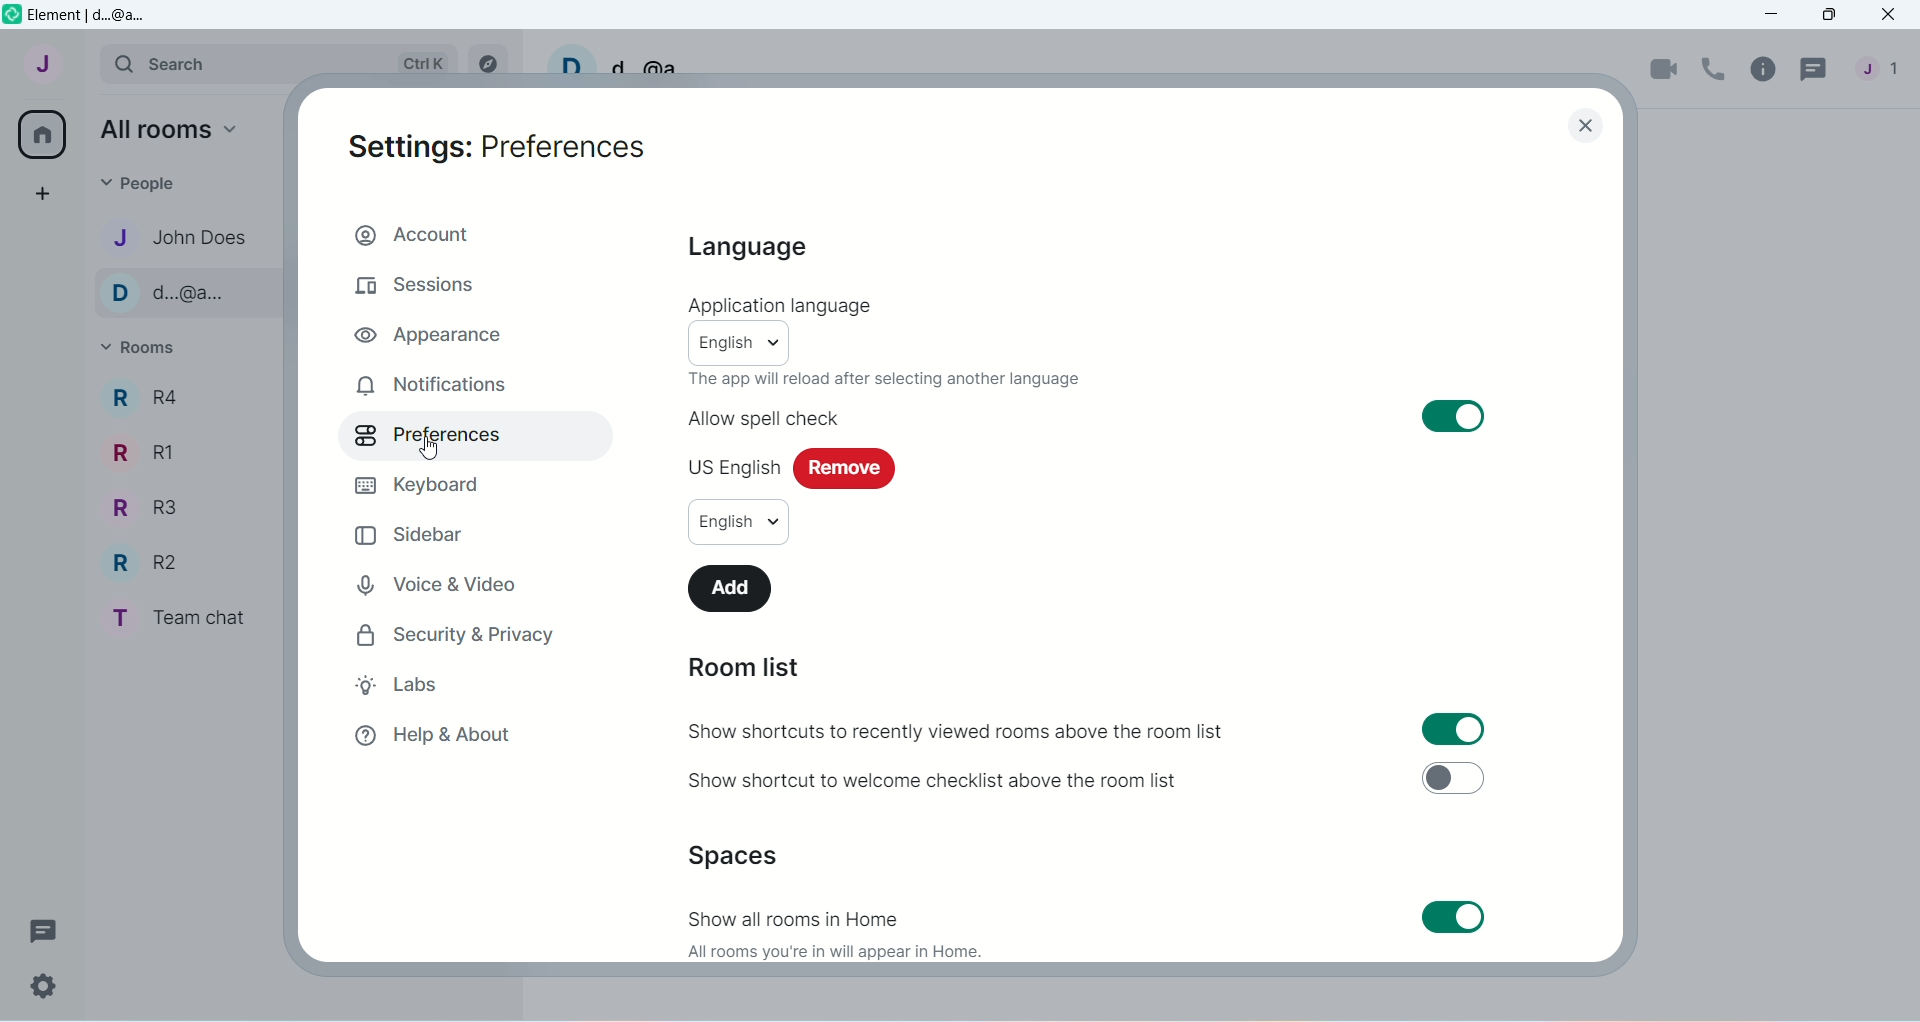 The width and height of the screenshot is (1920, 1022). What do you see at coordinates (1455, 778) in the screenshot?
I see `toggle switch off` at bounding box center [1455, 778].